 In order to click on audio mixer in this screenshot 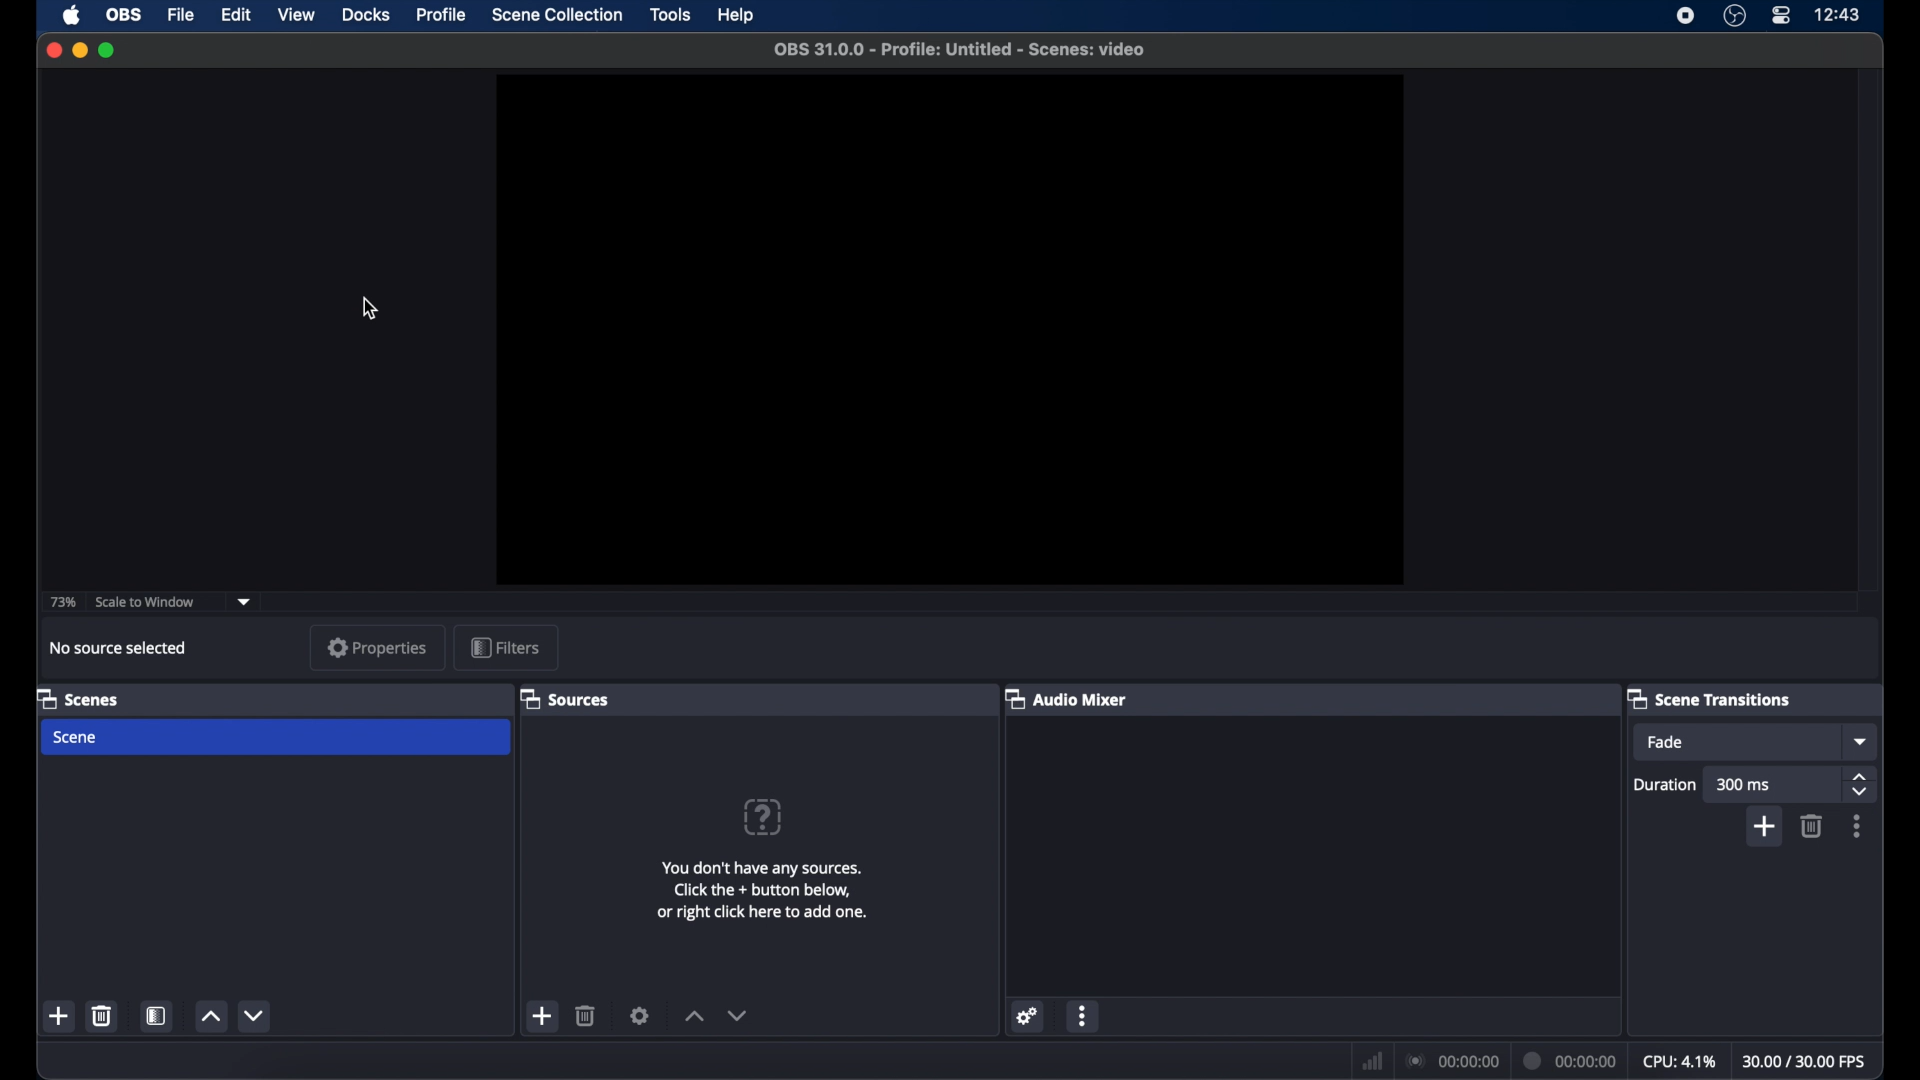, I will do `click(1070, 699)`.